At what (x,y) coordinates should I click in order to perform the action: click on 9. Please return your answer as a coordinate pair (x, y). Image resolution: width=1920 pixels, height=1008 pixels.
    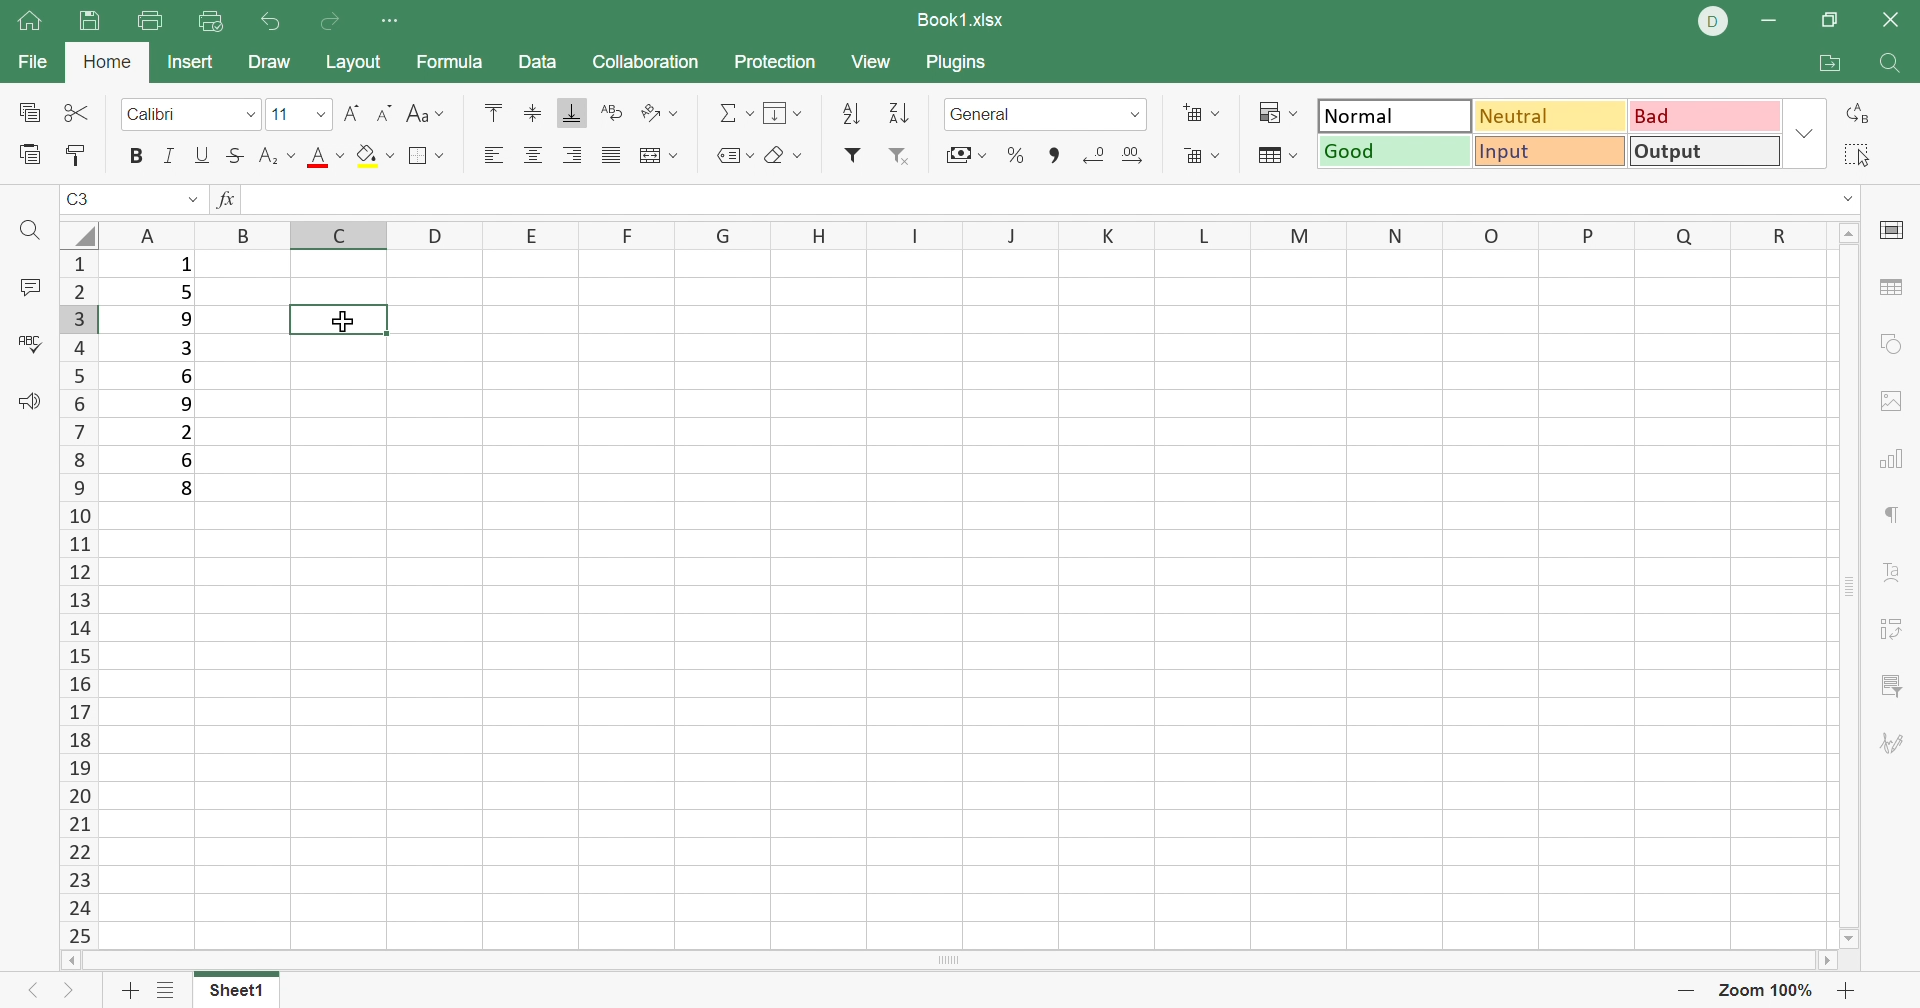
    Looking at the image, I should click on (186, 317).